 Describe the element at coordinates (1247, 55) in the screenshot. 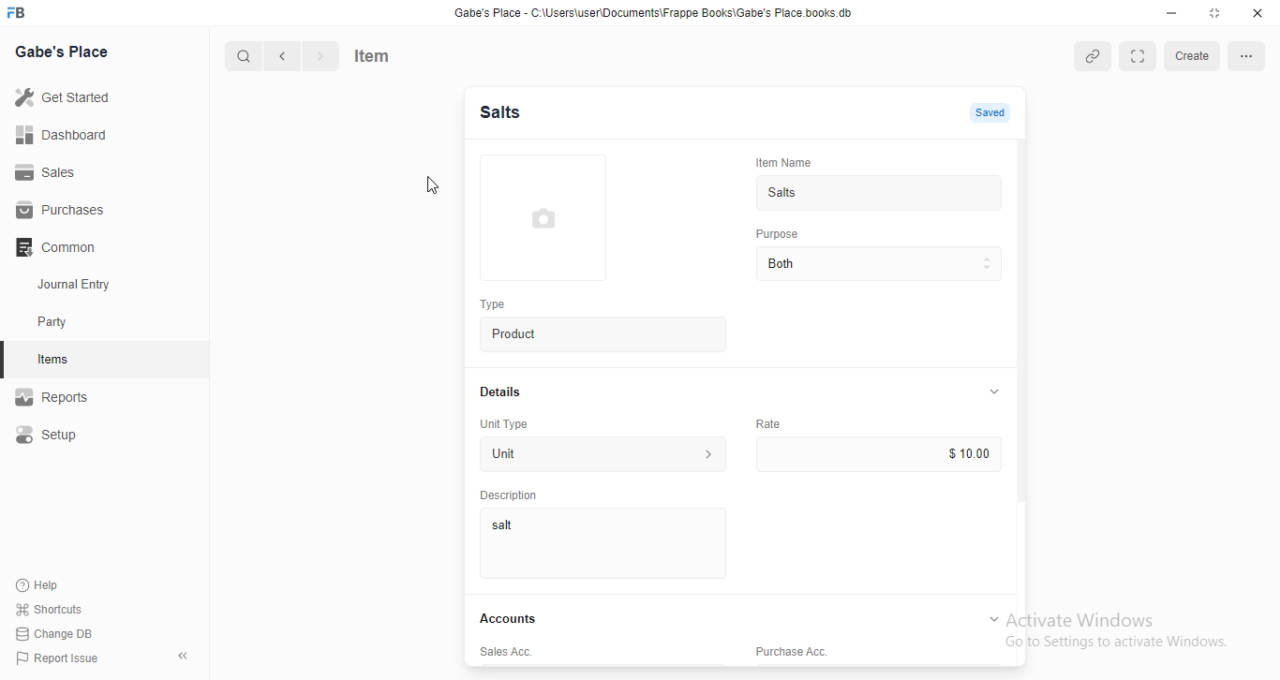

I see `options` at that location.